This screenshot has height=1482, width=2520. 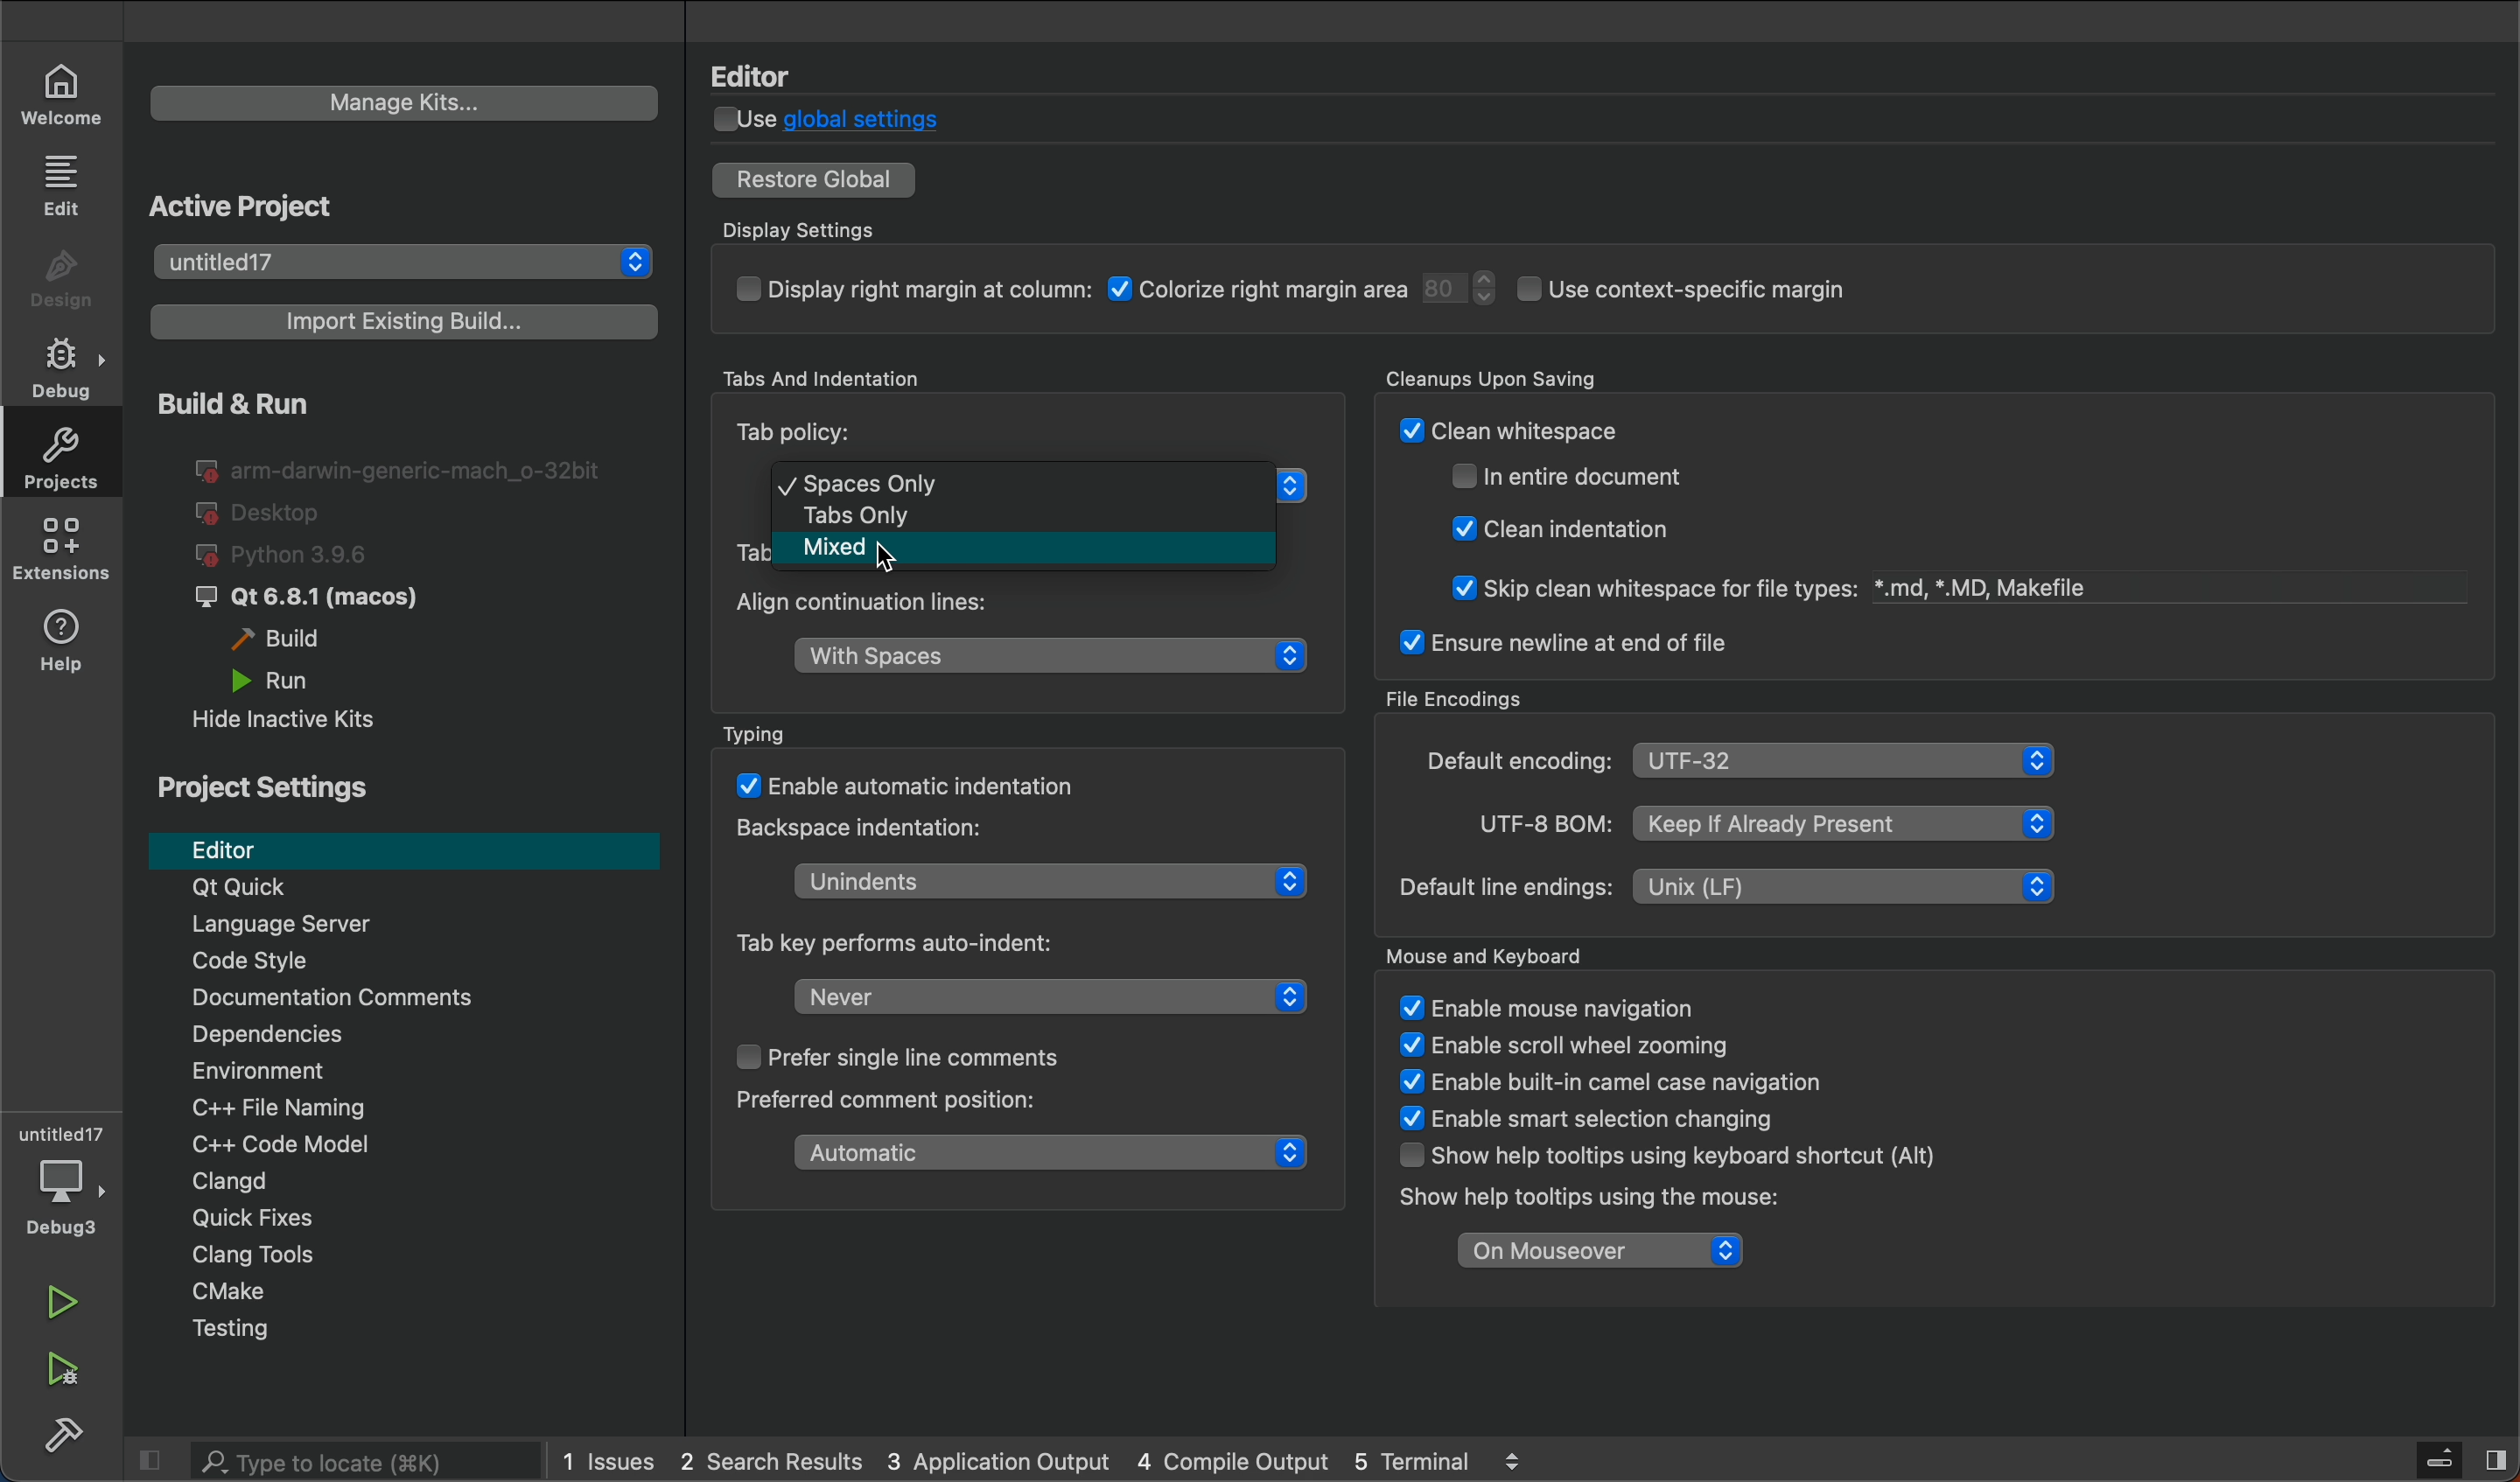 What do you see at coordinates (255, 207) in the screenshot?
I see `Active Project` at bounding box center [255, 207].